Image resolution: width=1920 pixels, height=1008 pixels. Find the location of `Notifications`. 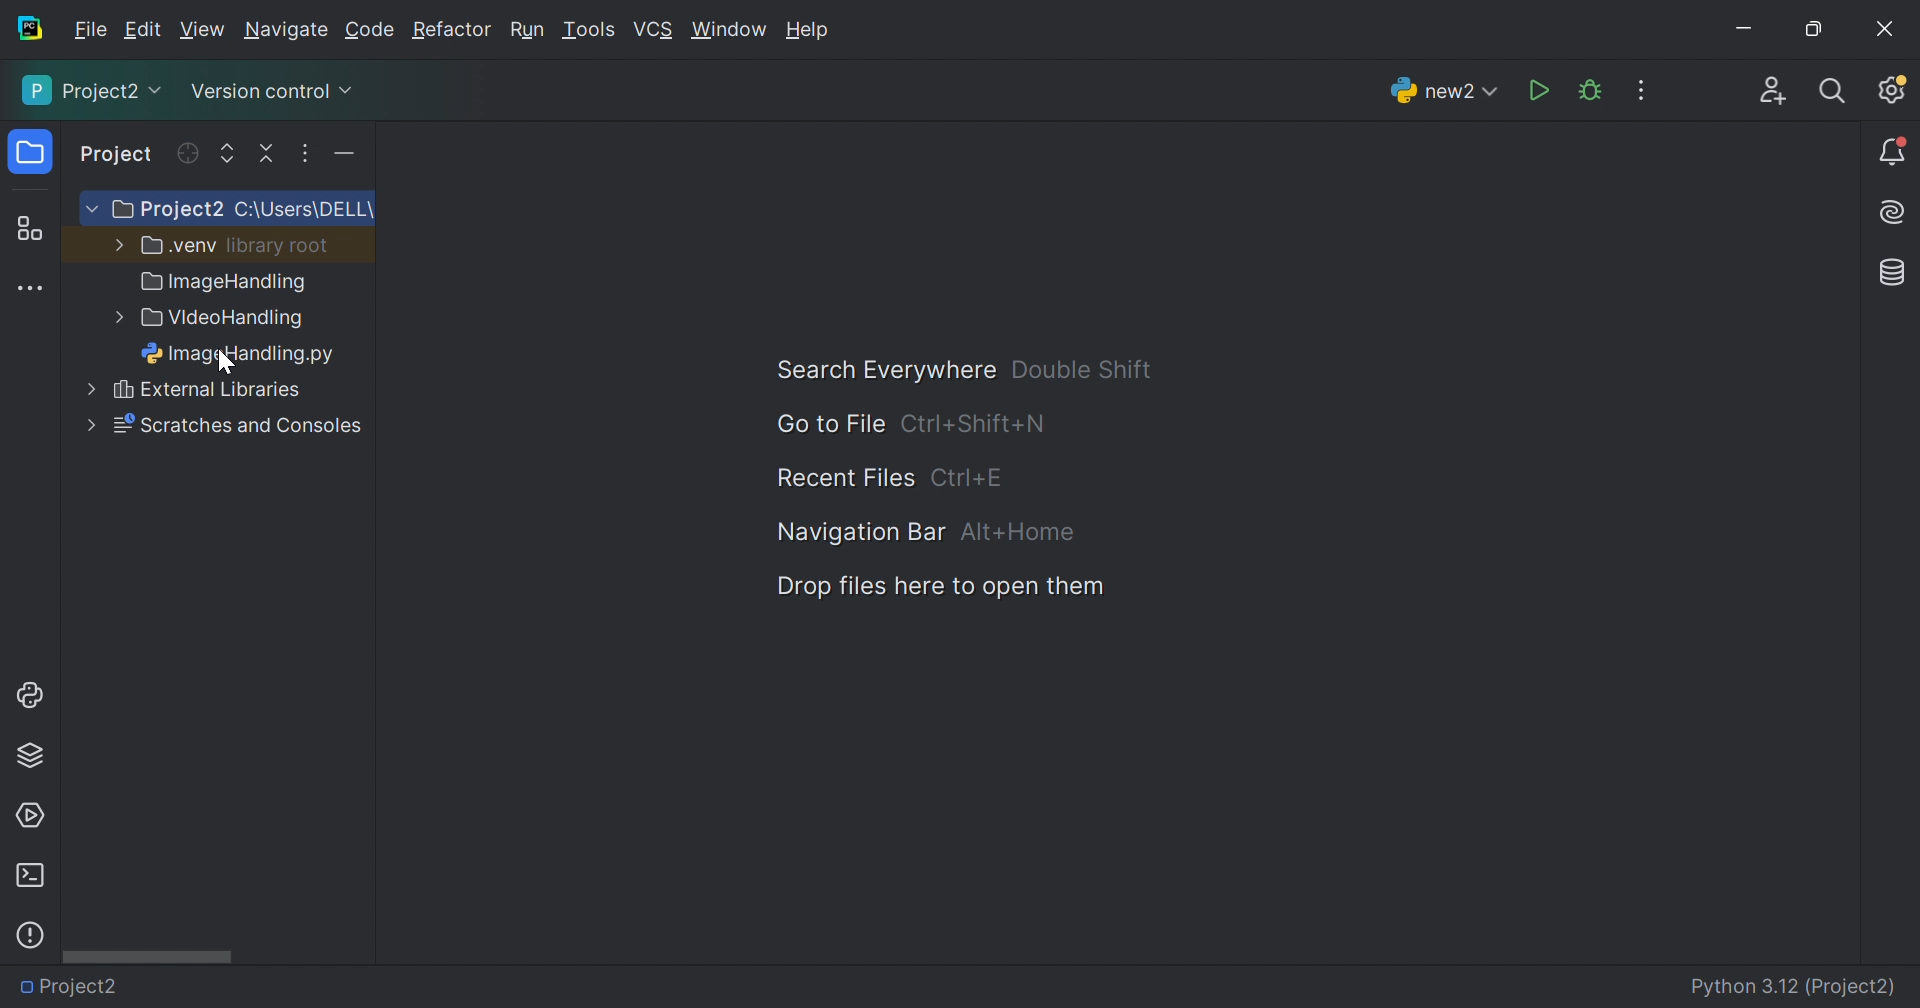

Notifications is located at coordinates (1894, 153).